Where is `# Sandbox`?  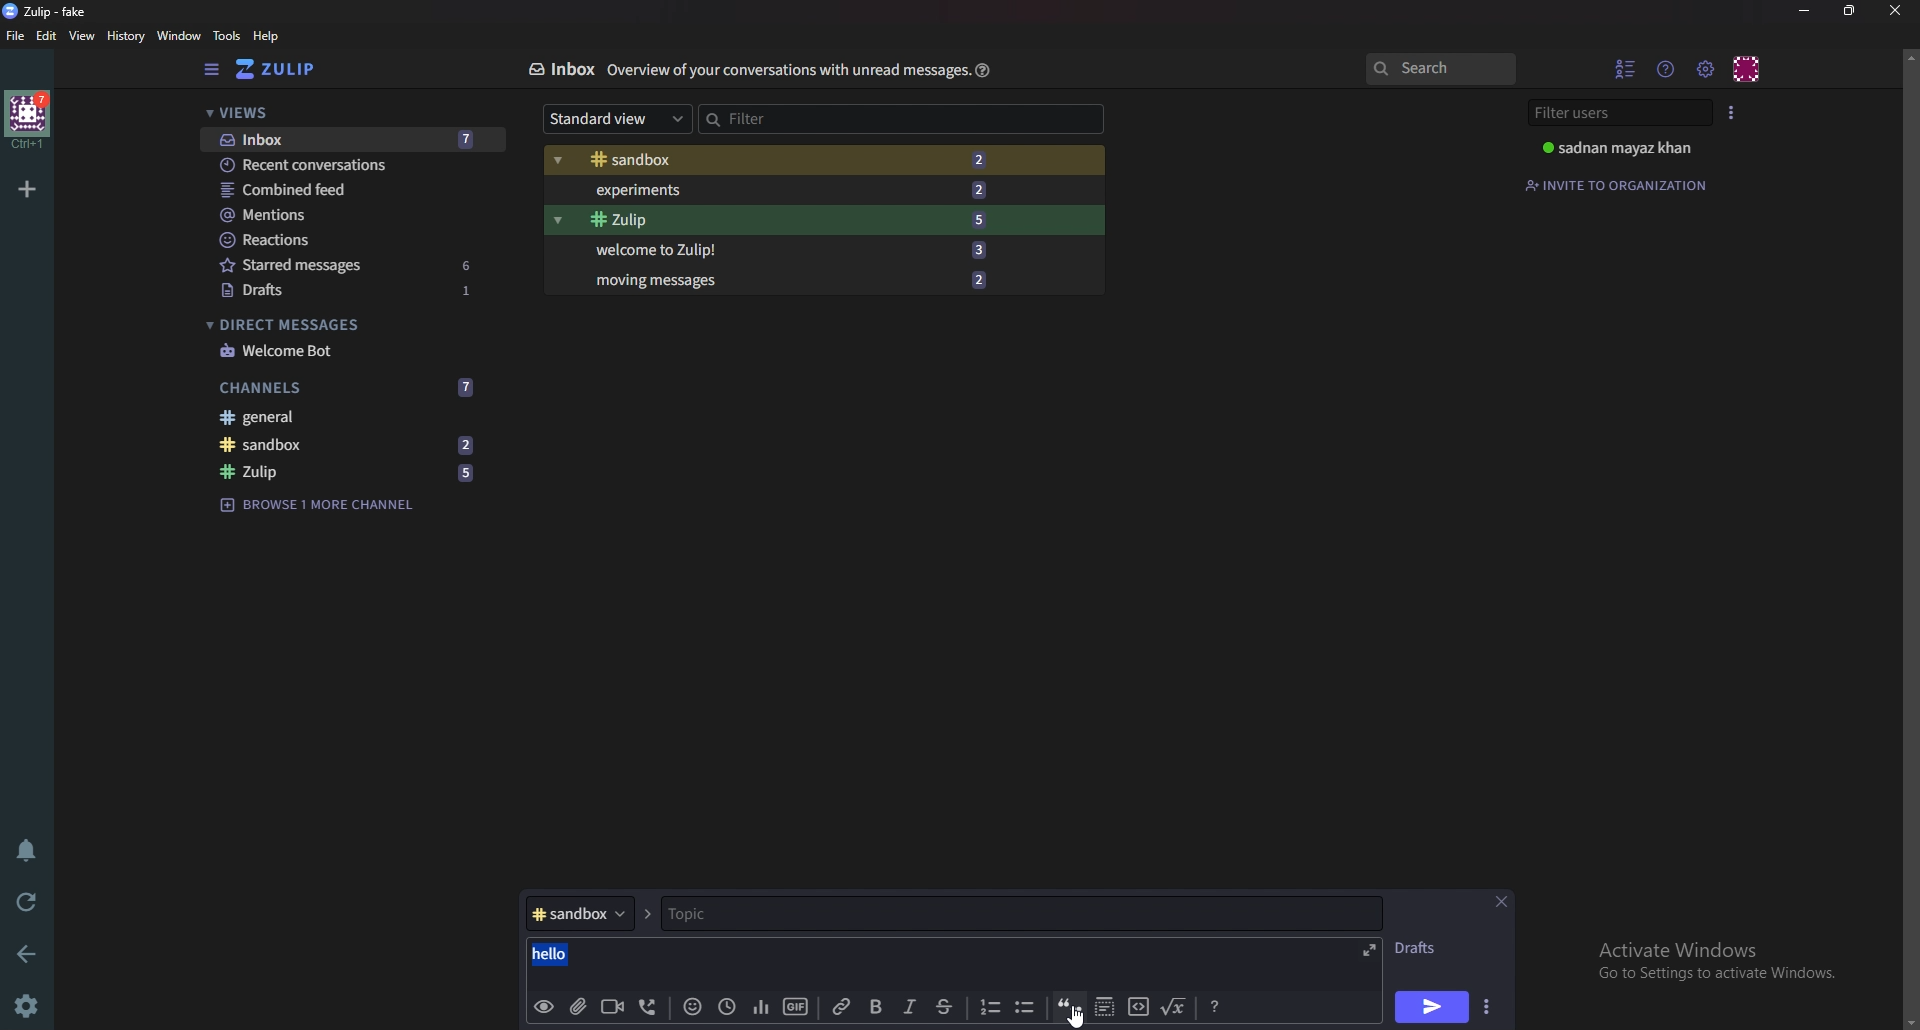
# Sandbox is located at coordinates (293, 446).